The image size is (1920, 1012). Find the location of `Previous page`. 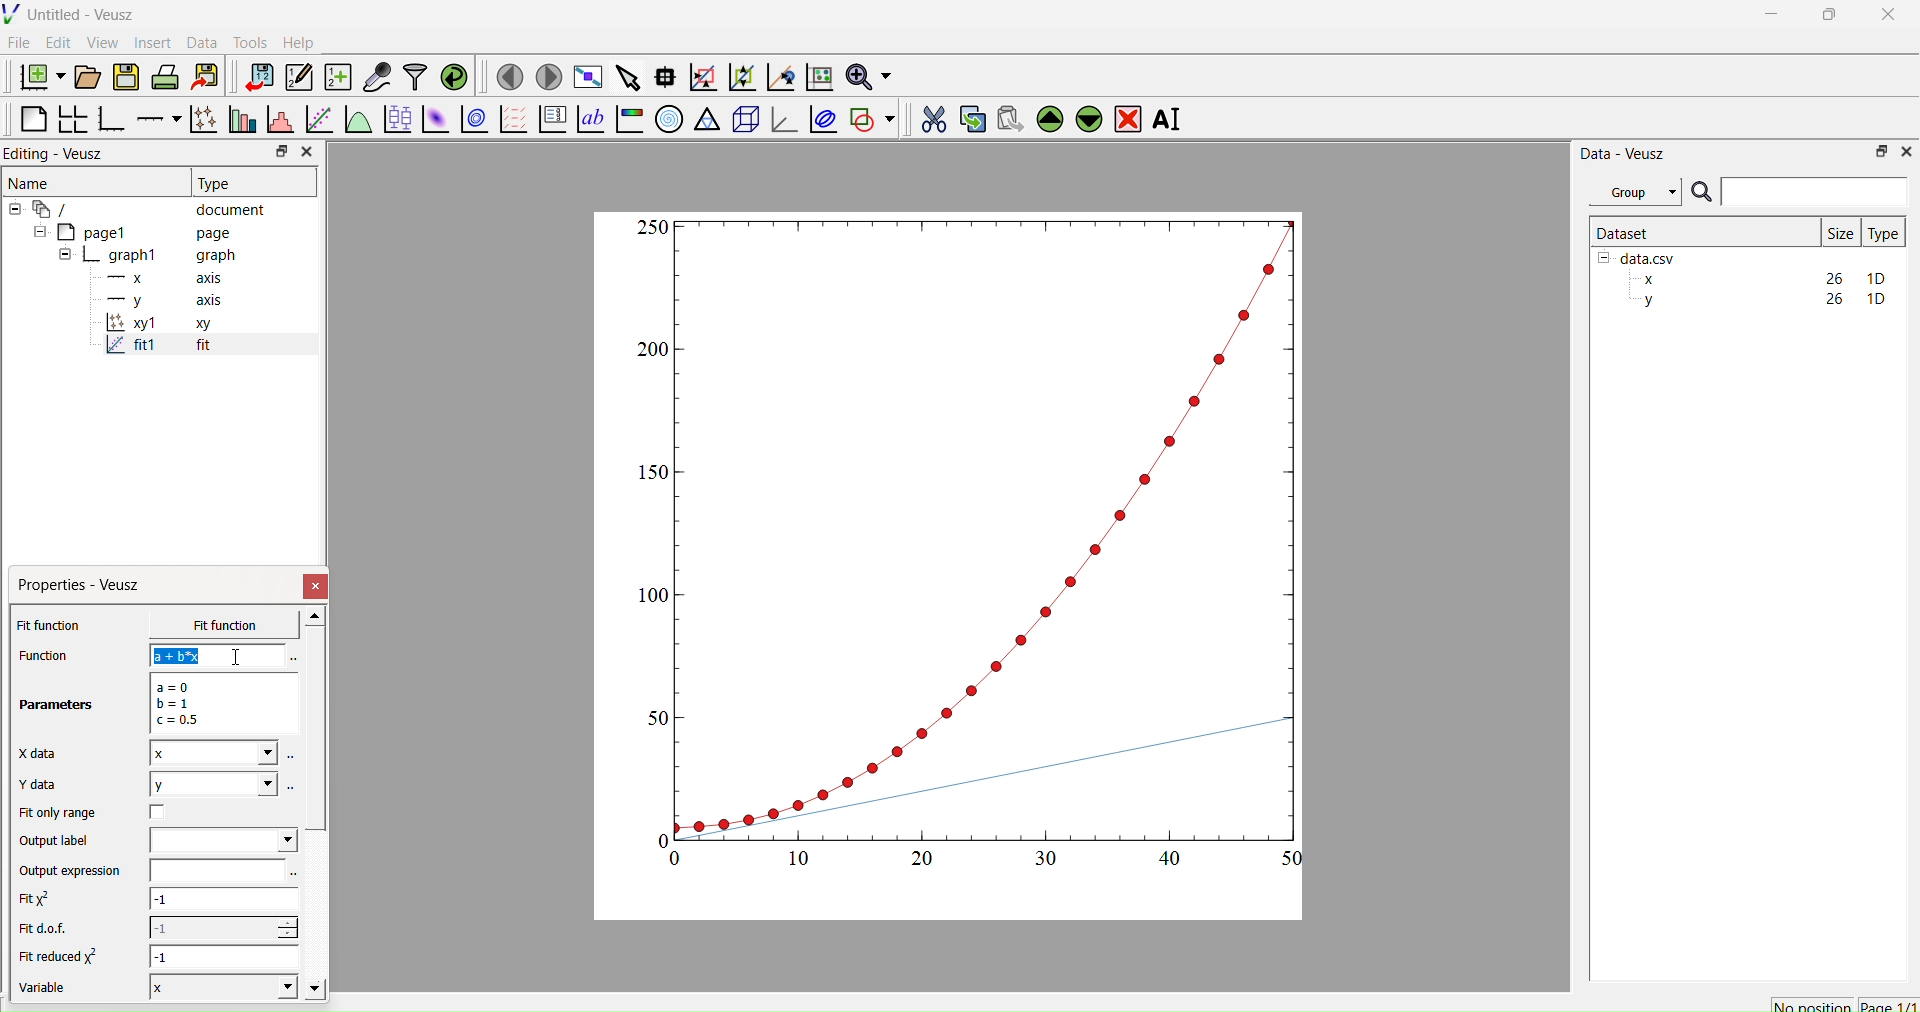

Previous page is located at coordinates (510, 77).